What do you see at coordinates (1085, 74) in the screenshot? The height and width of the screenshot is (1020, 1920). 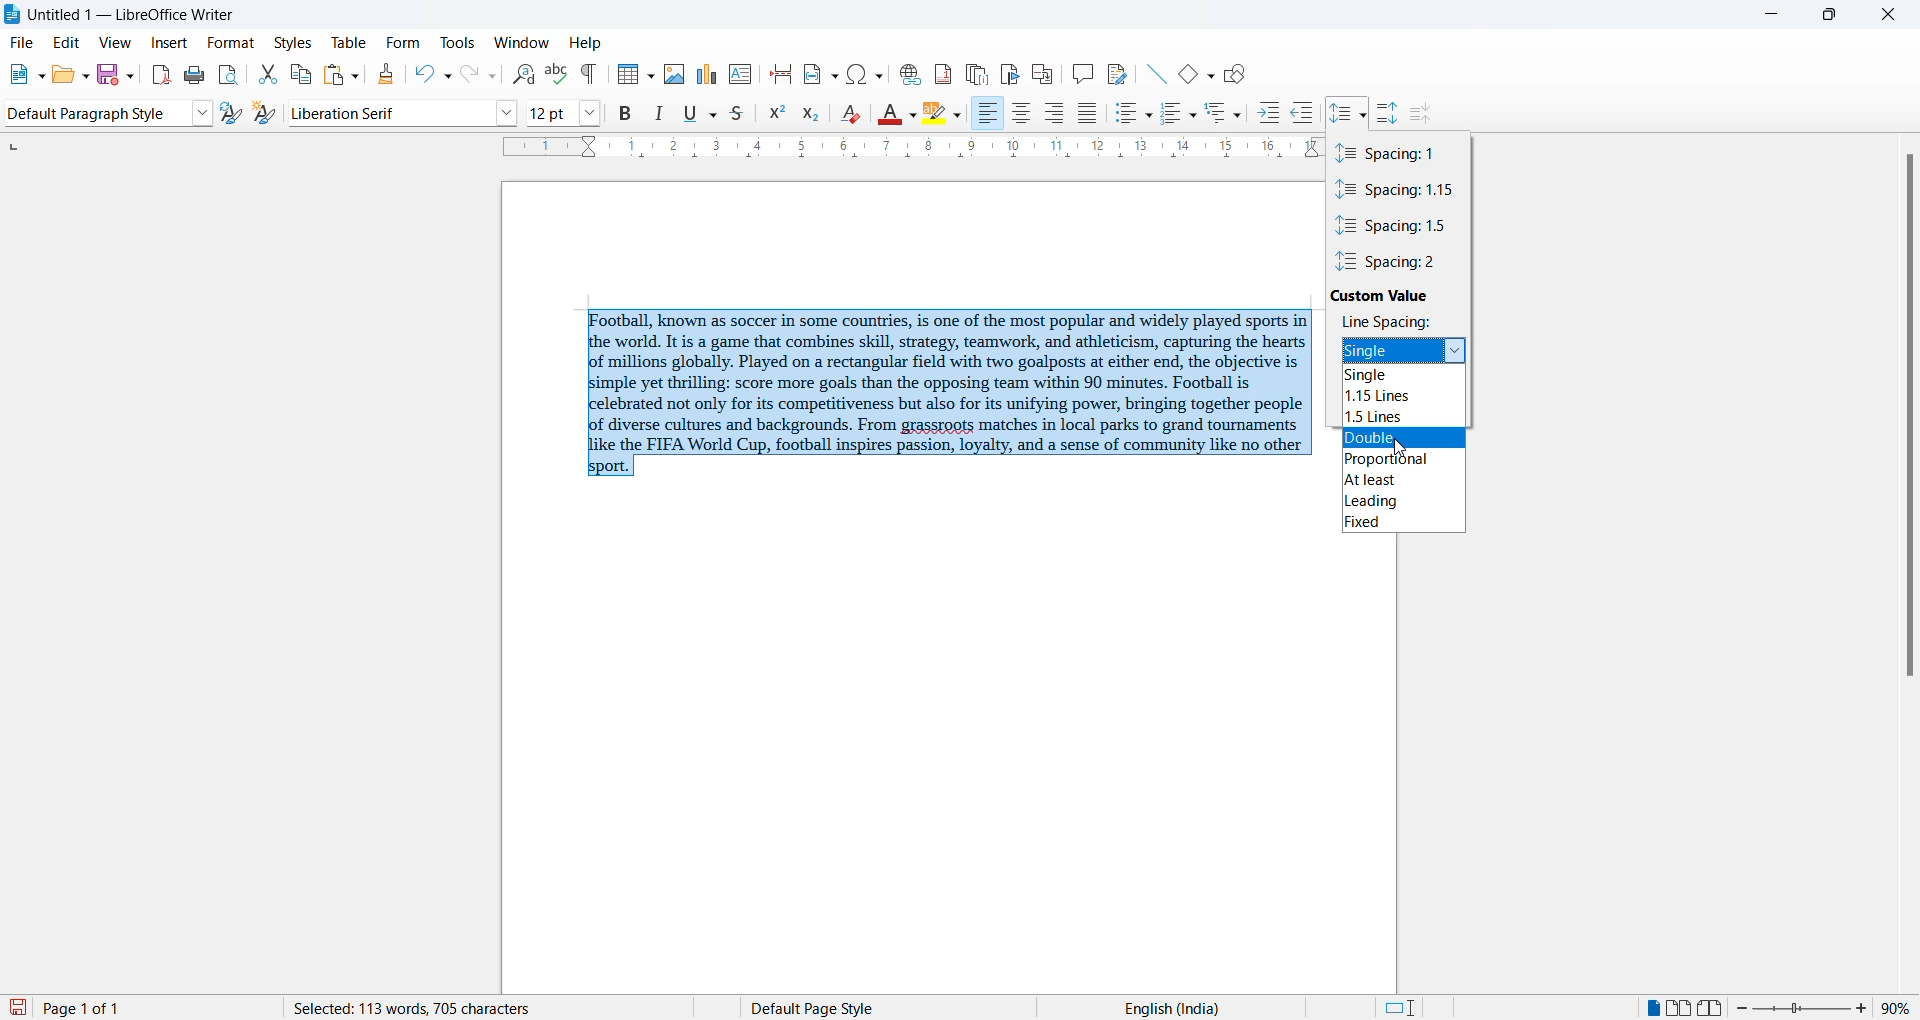 I see `insert comments` at bounding box center [1085, 74].